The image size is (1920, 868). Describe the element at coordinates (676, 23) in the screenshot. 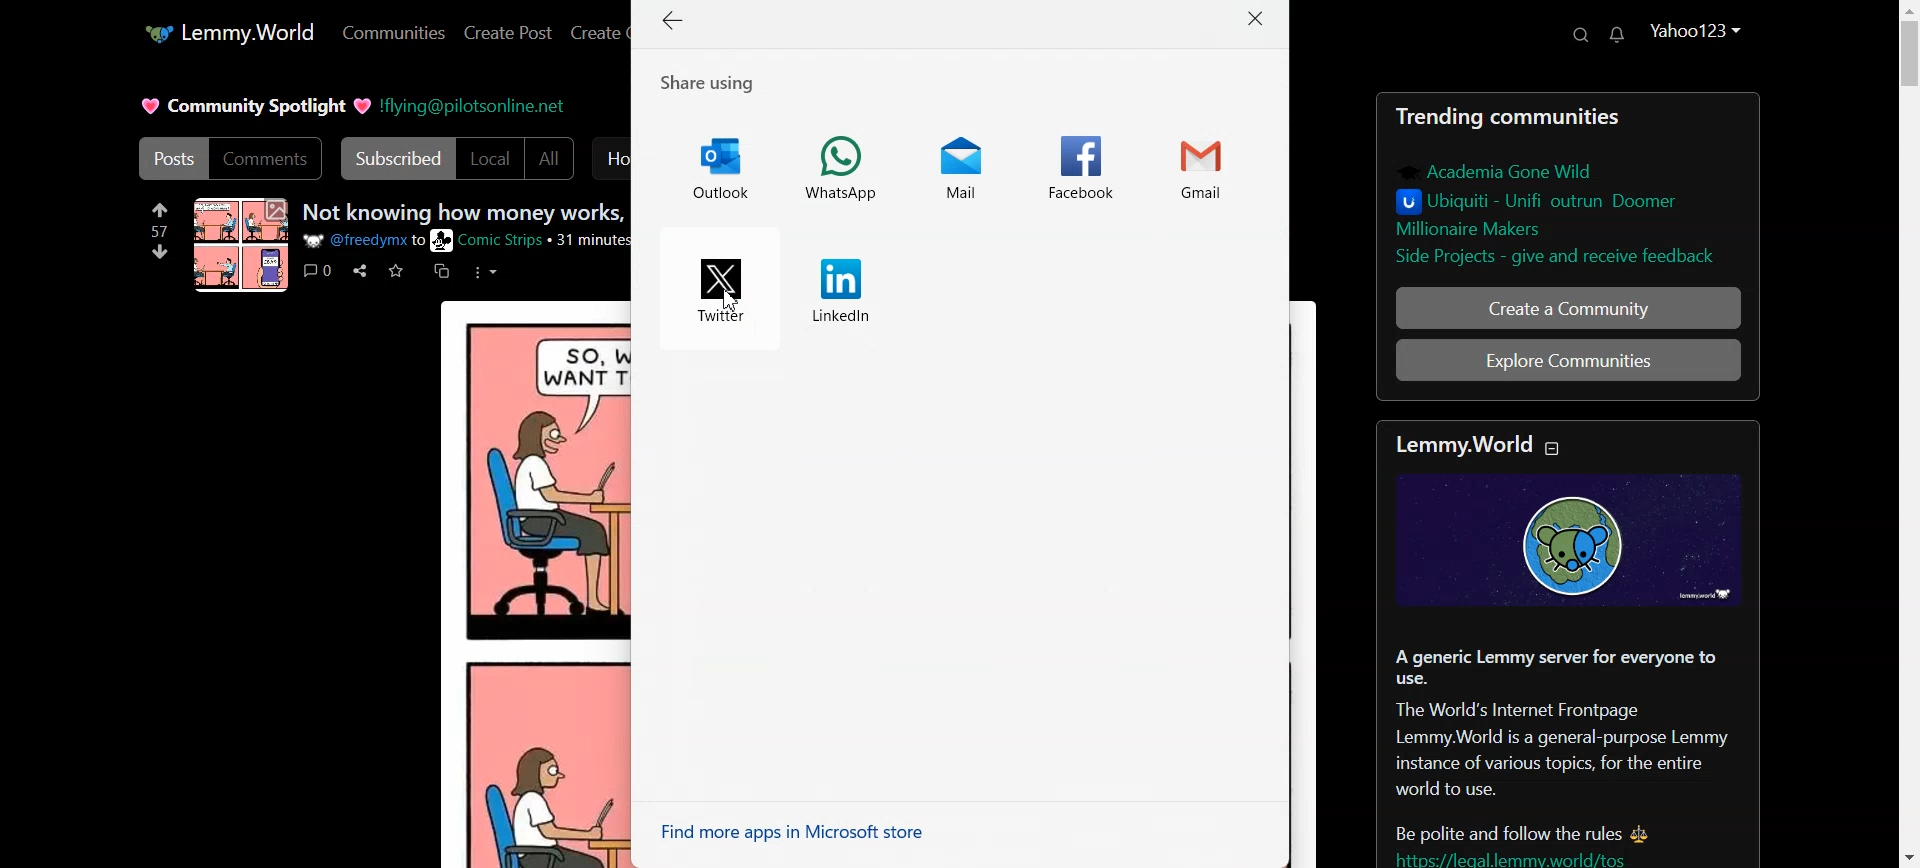

I see `Back` at that location.